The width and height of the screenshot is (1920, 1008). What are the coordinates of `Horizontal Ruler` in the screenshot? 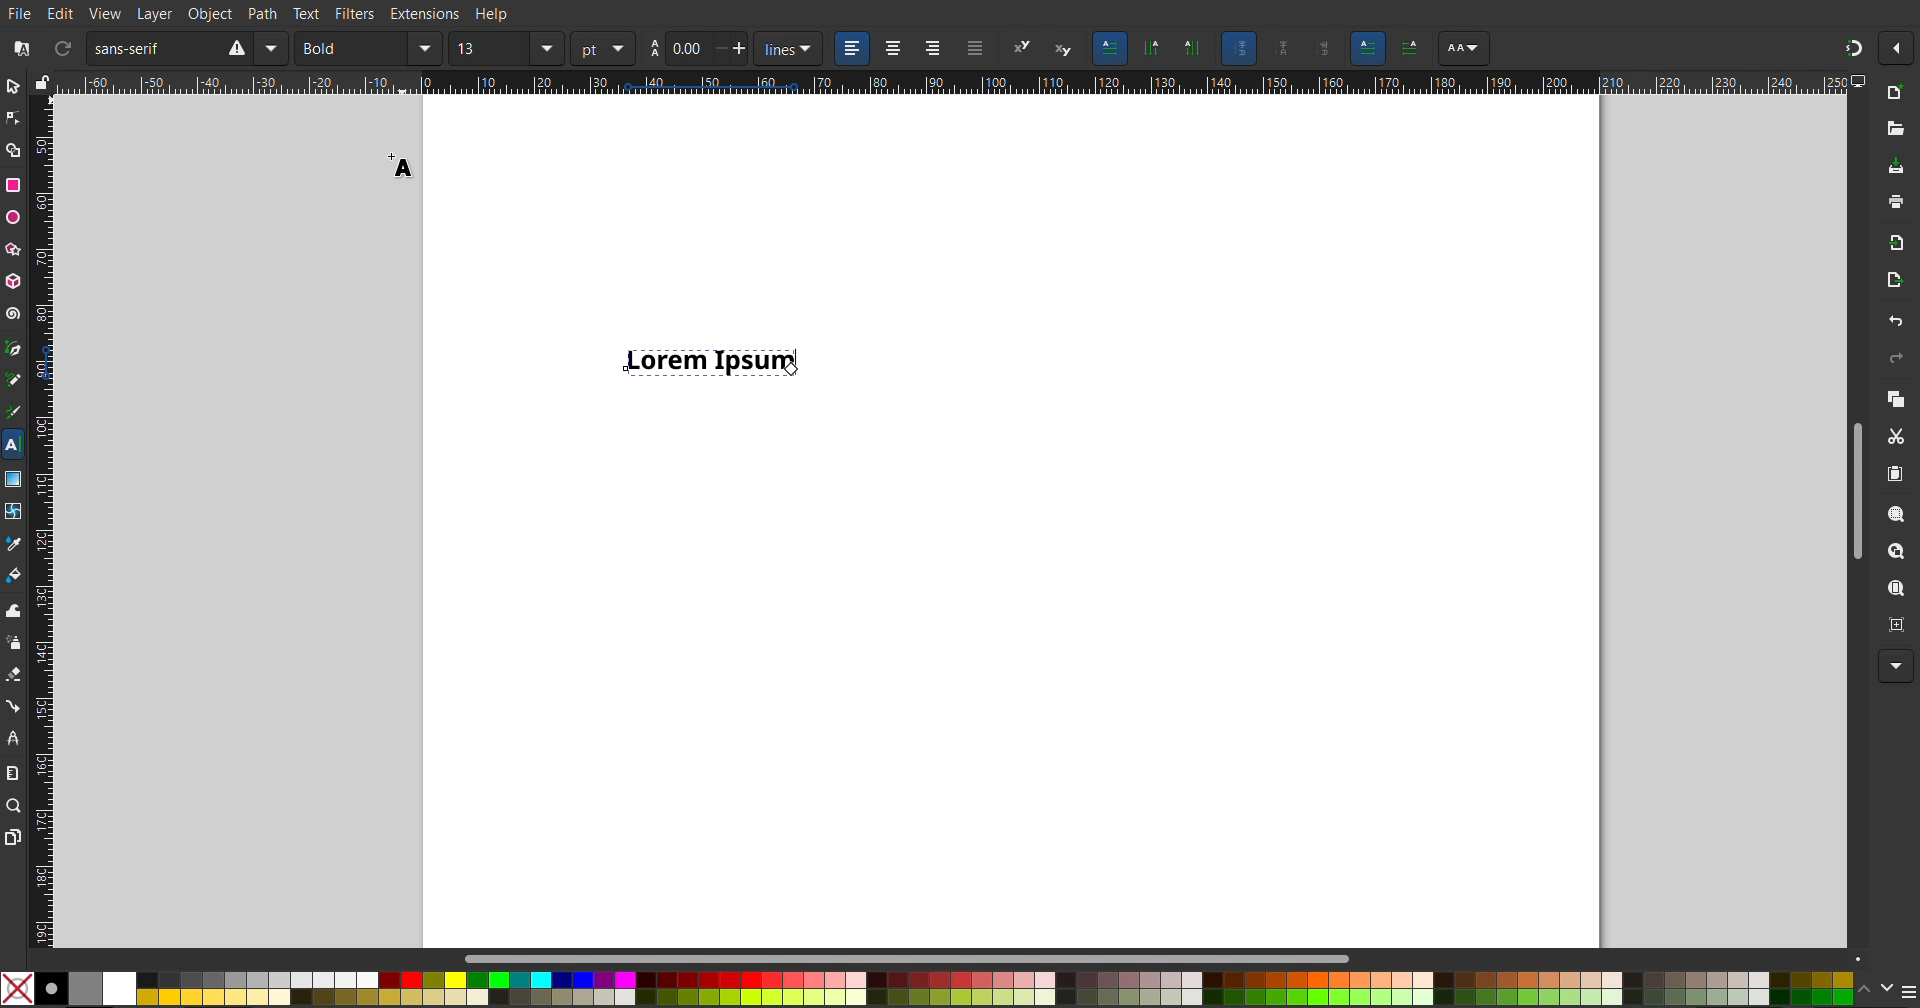 It's located at (944, 83).